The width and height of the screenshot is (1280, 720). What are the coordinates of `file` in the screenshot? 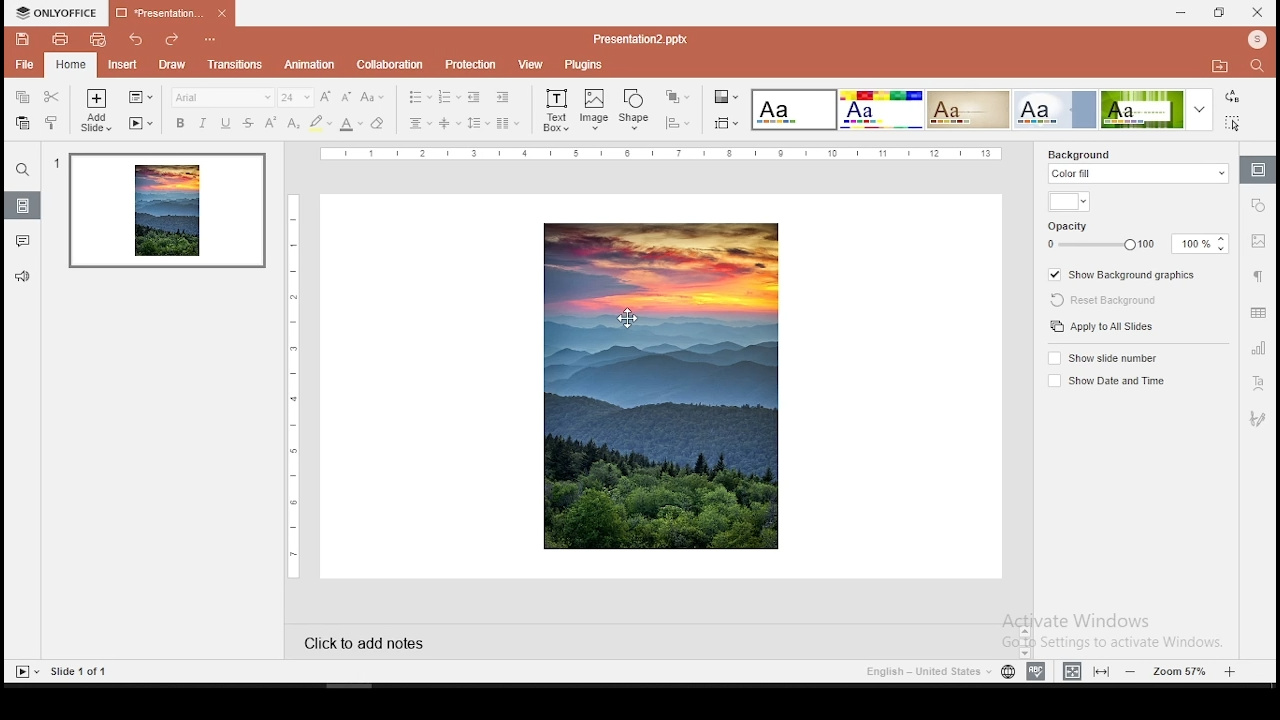 It's located at (23, 63).